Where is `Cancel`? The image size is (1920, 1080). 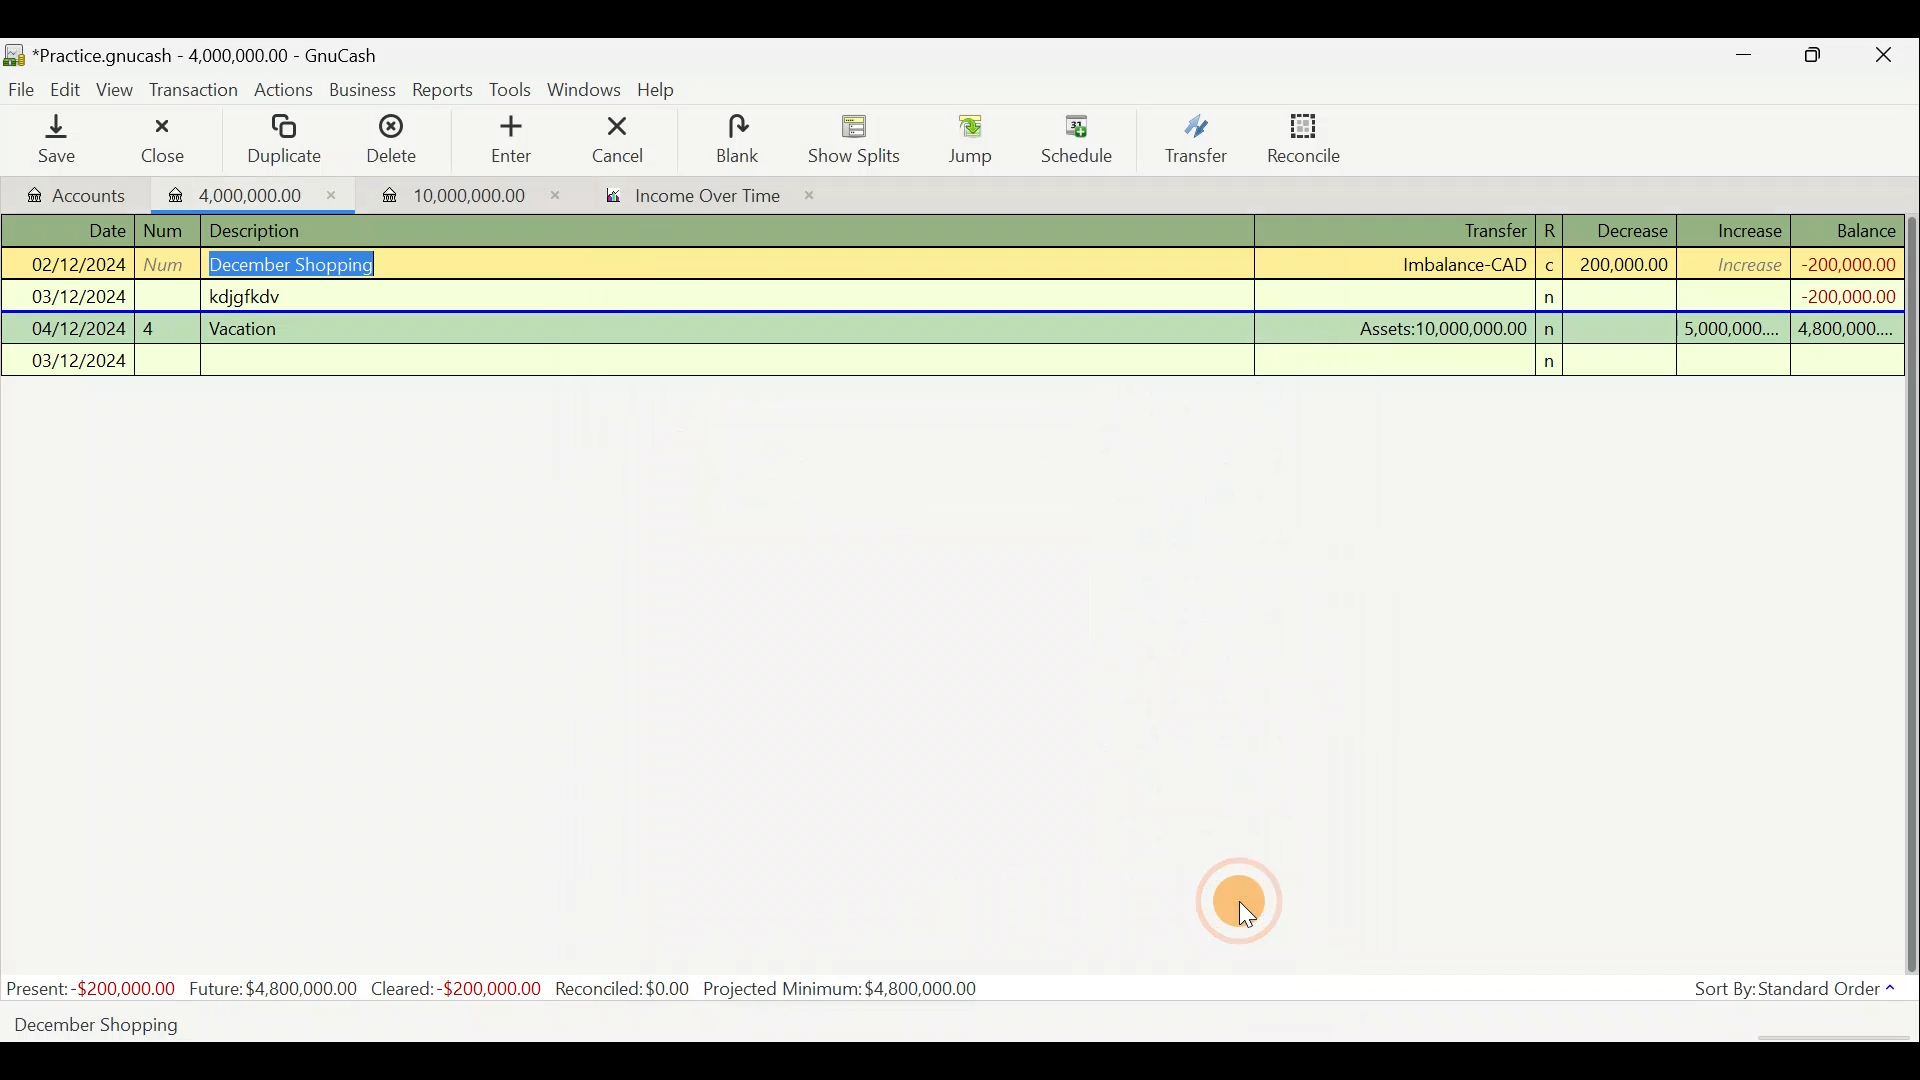 Cancel is located at coordinates (619, 138).